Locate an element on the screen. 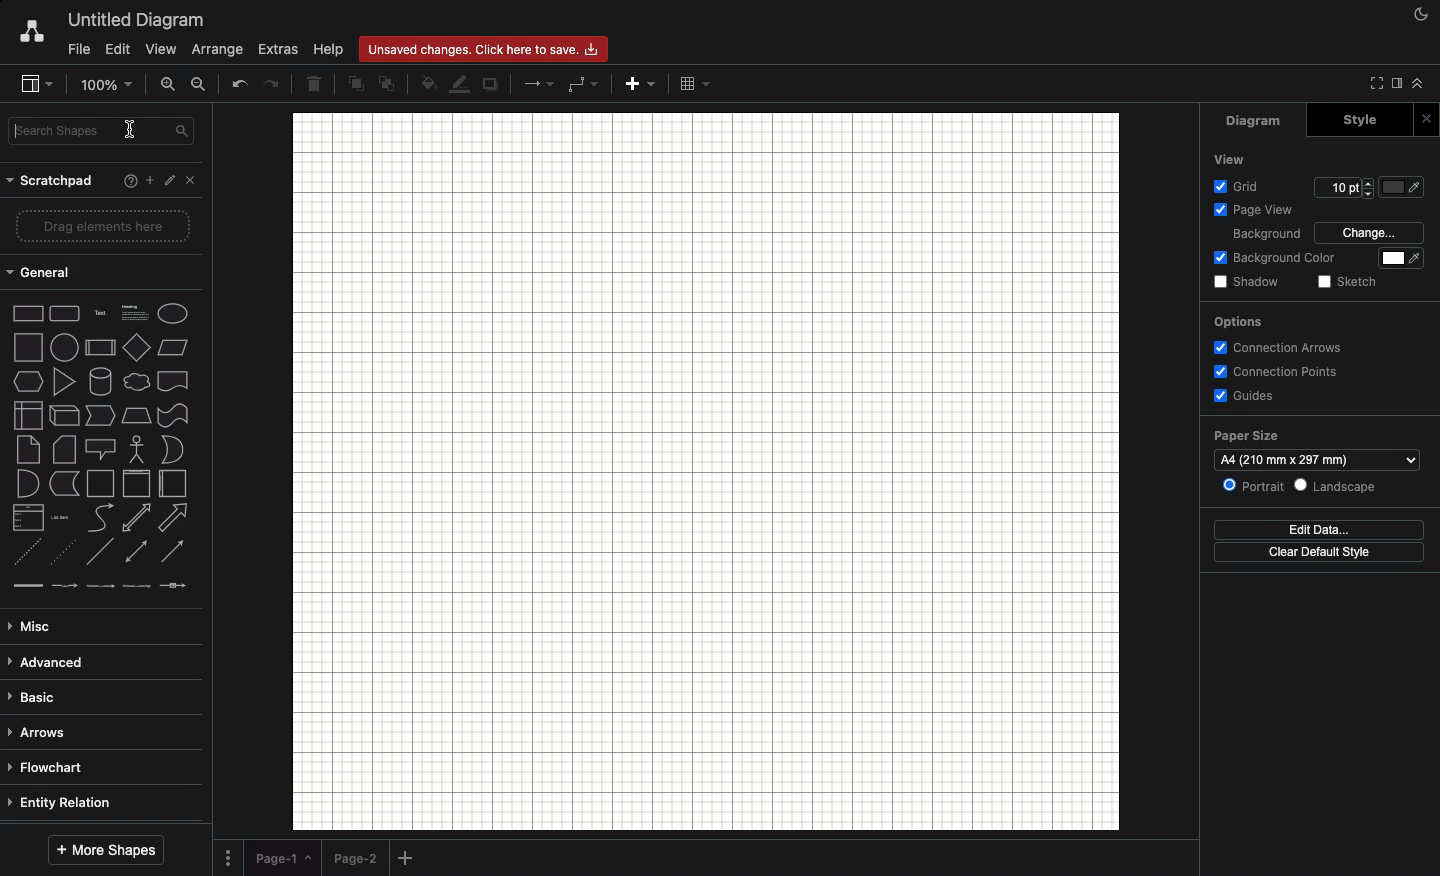 The width and height of the screenshot is (1440, 876). Close is located at coordinates (193, 180).